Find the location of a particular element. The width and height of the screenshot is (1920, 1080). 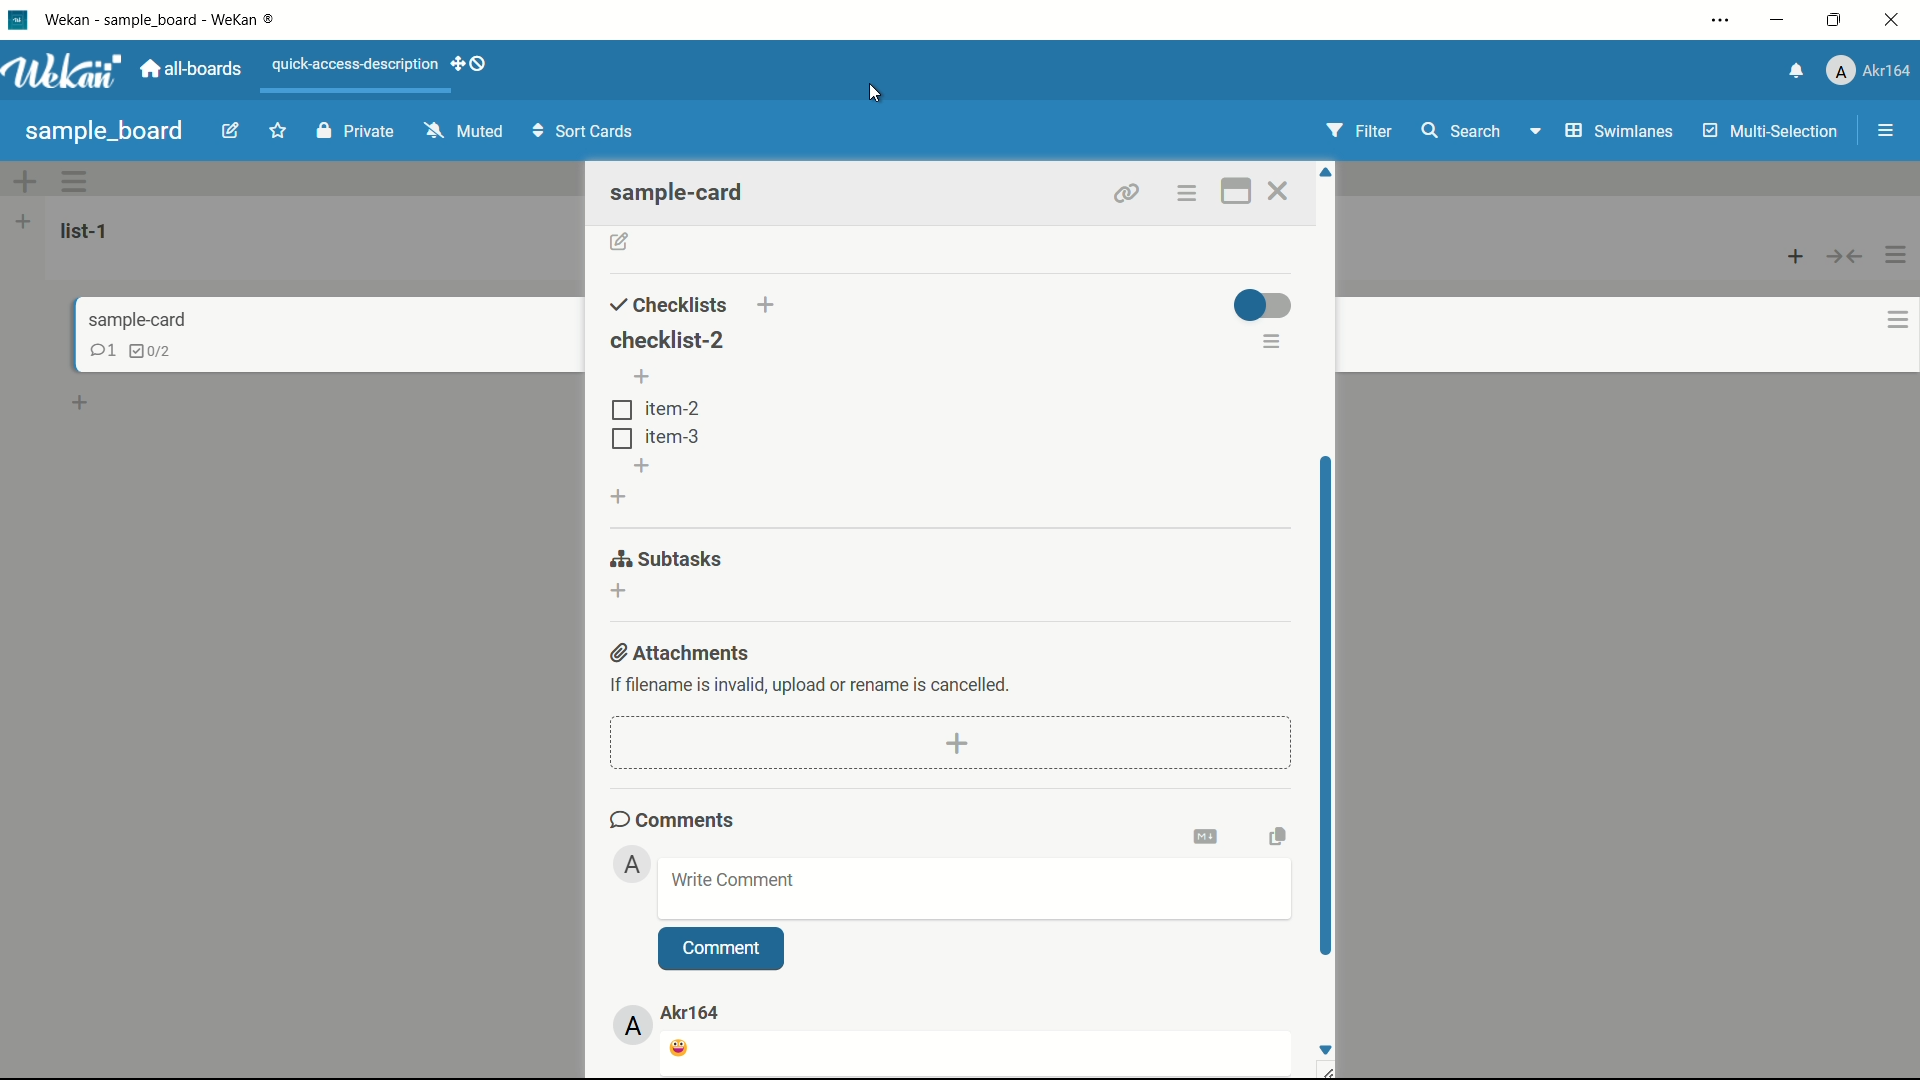

star this board is located at coordinates (279, 133).